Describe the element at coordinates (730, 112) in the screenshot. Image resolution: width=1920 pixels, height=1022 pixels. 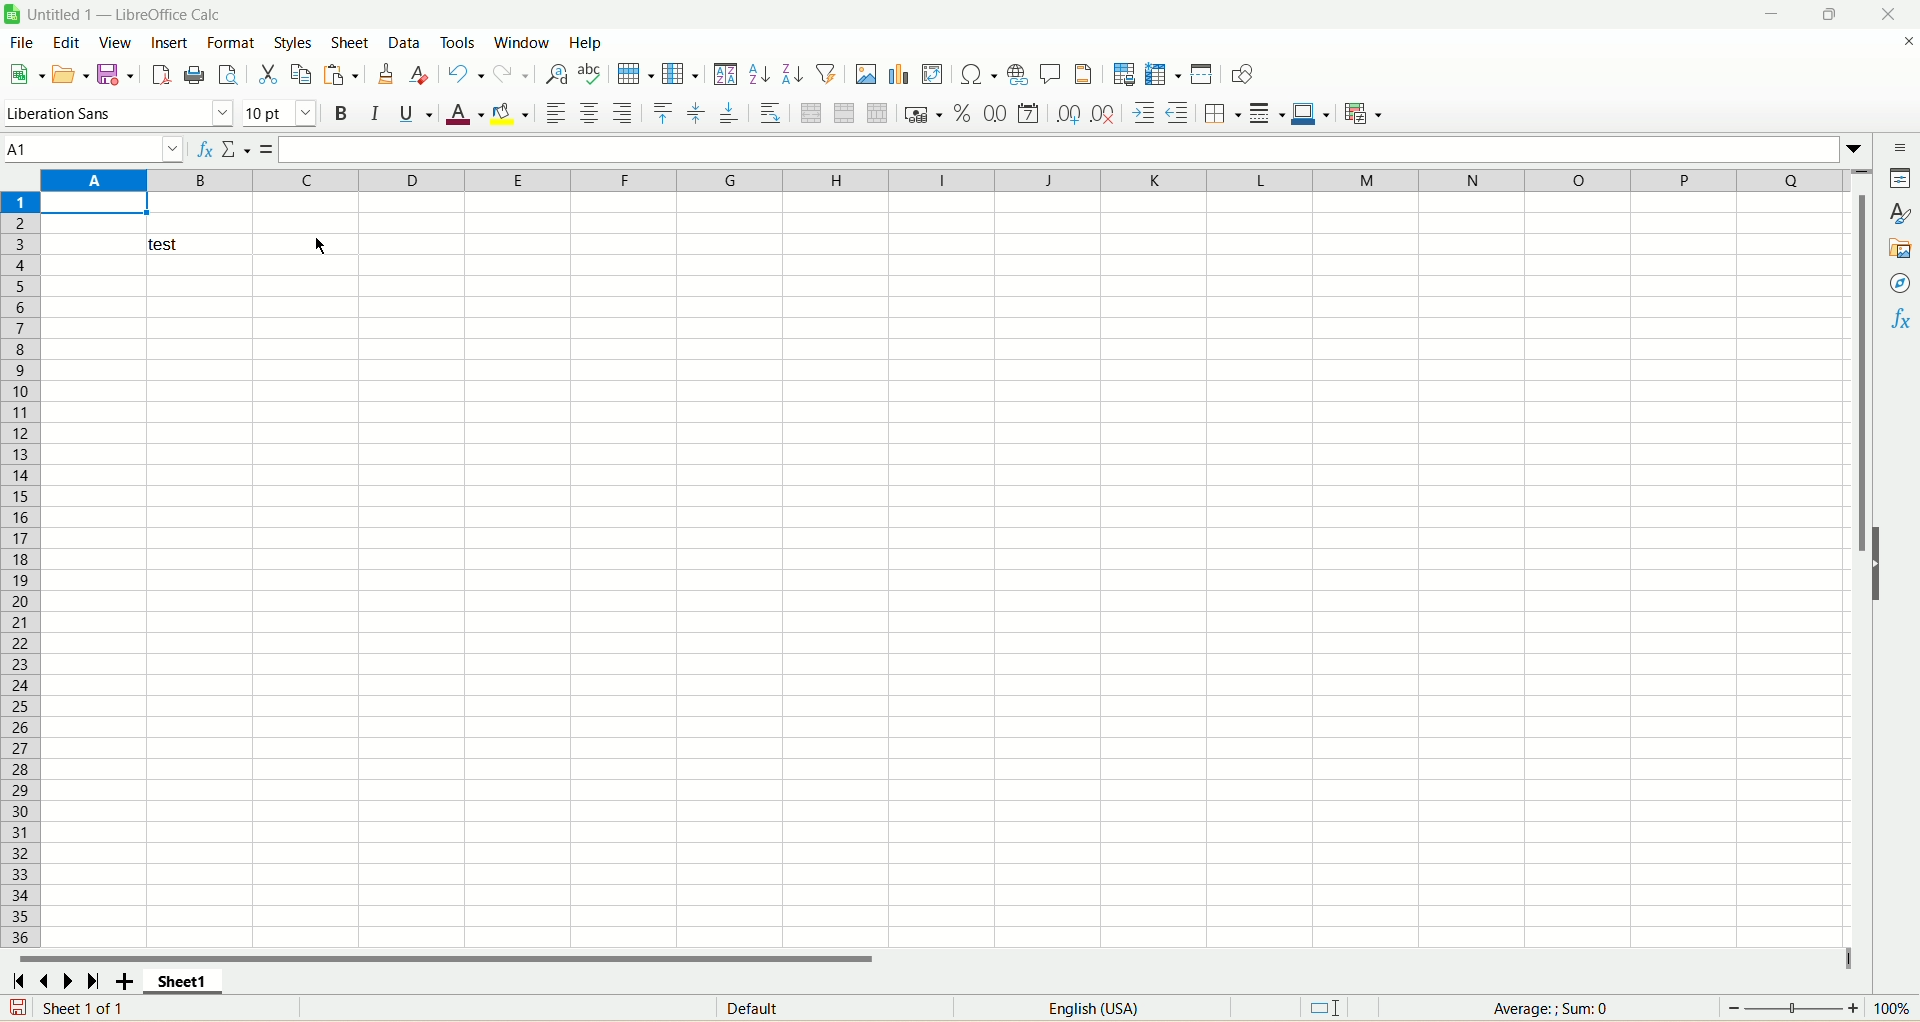
I see `align bottom` at that location.